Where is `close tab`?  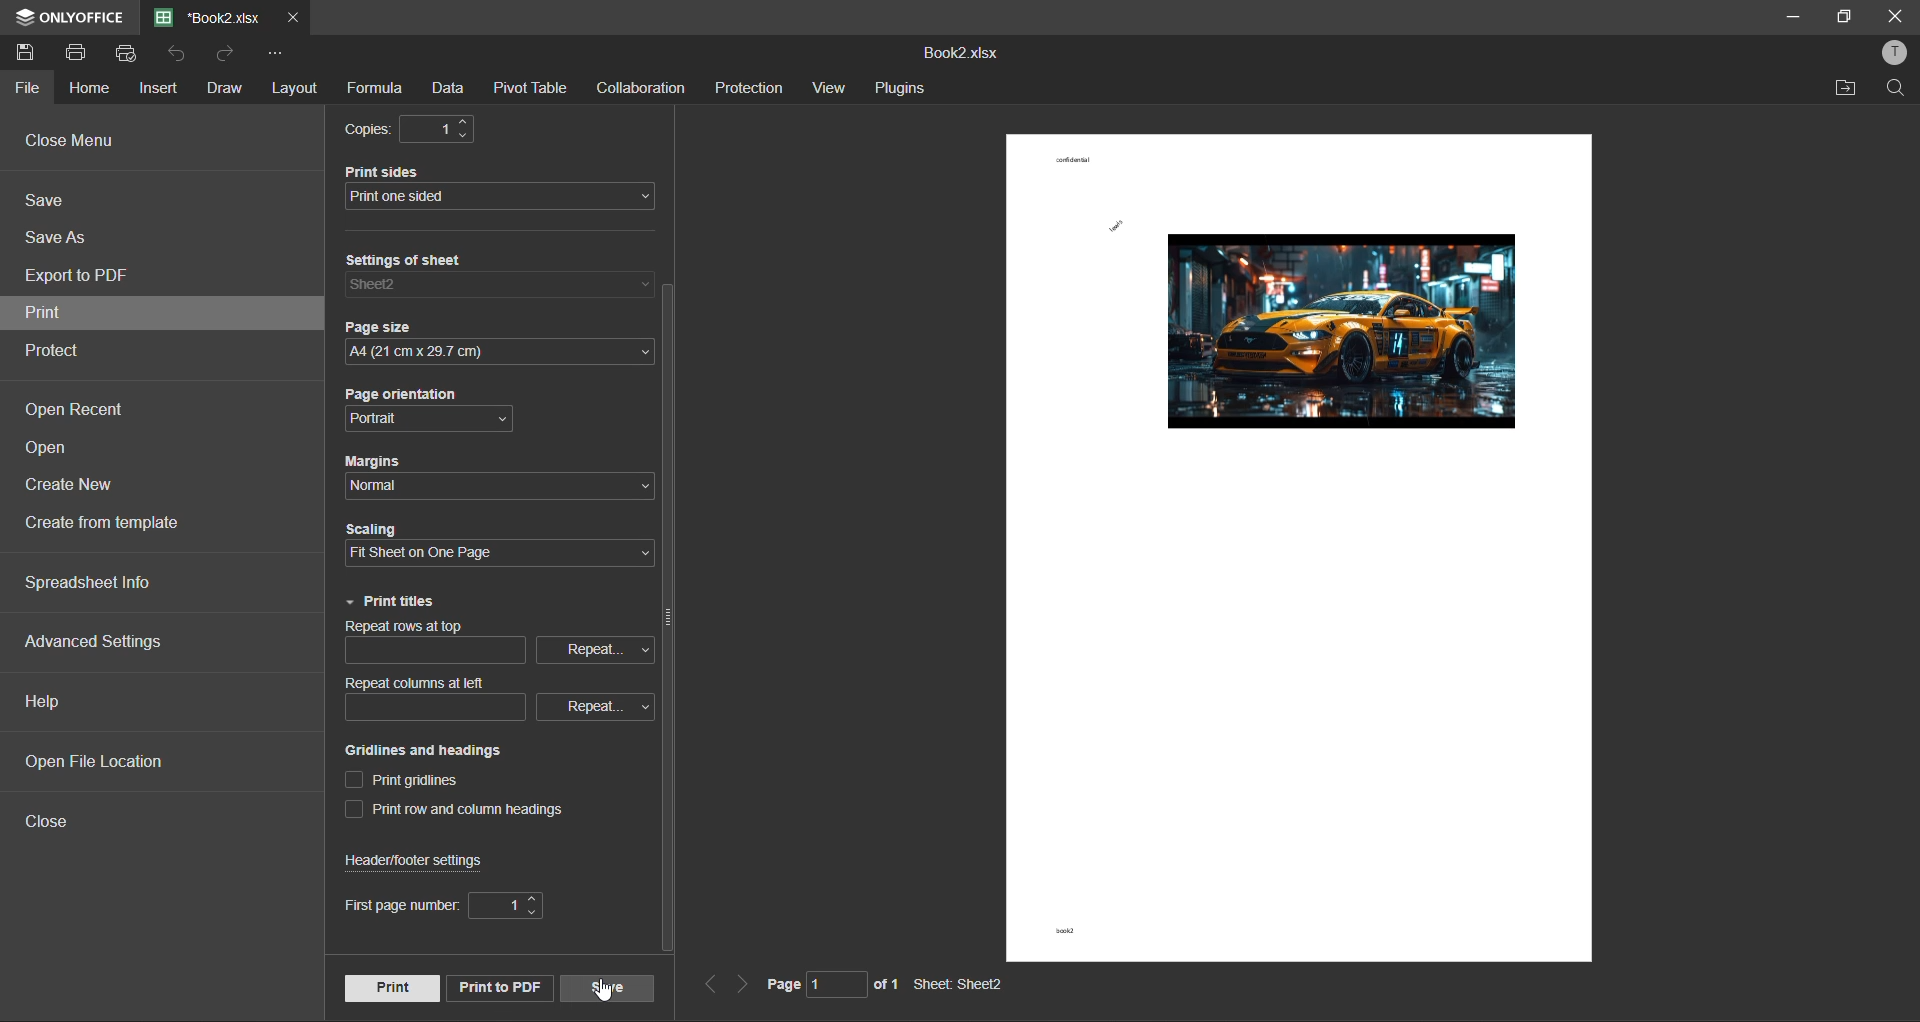 close tab is located at coordinates (292, 13).